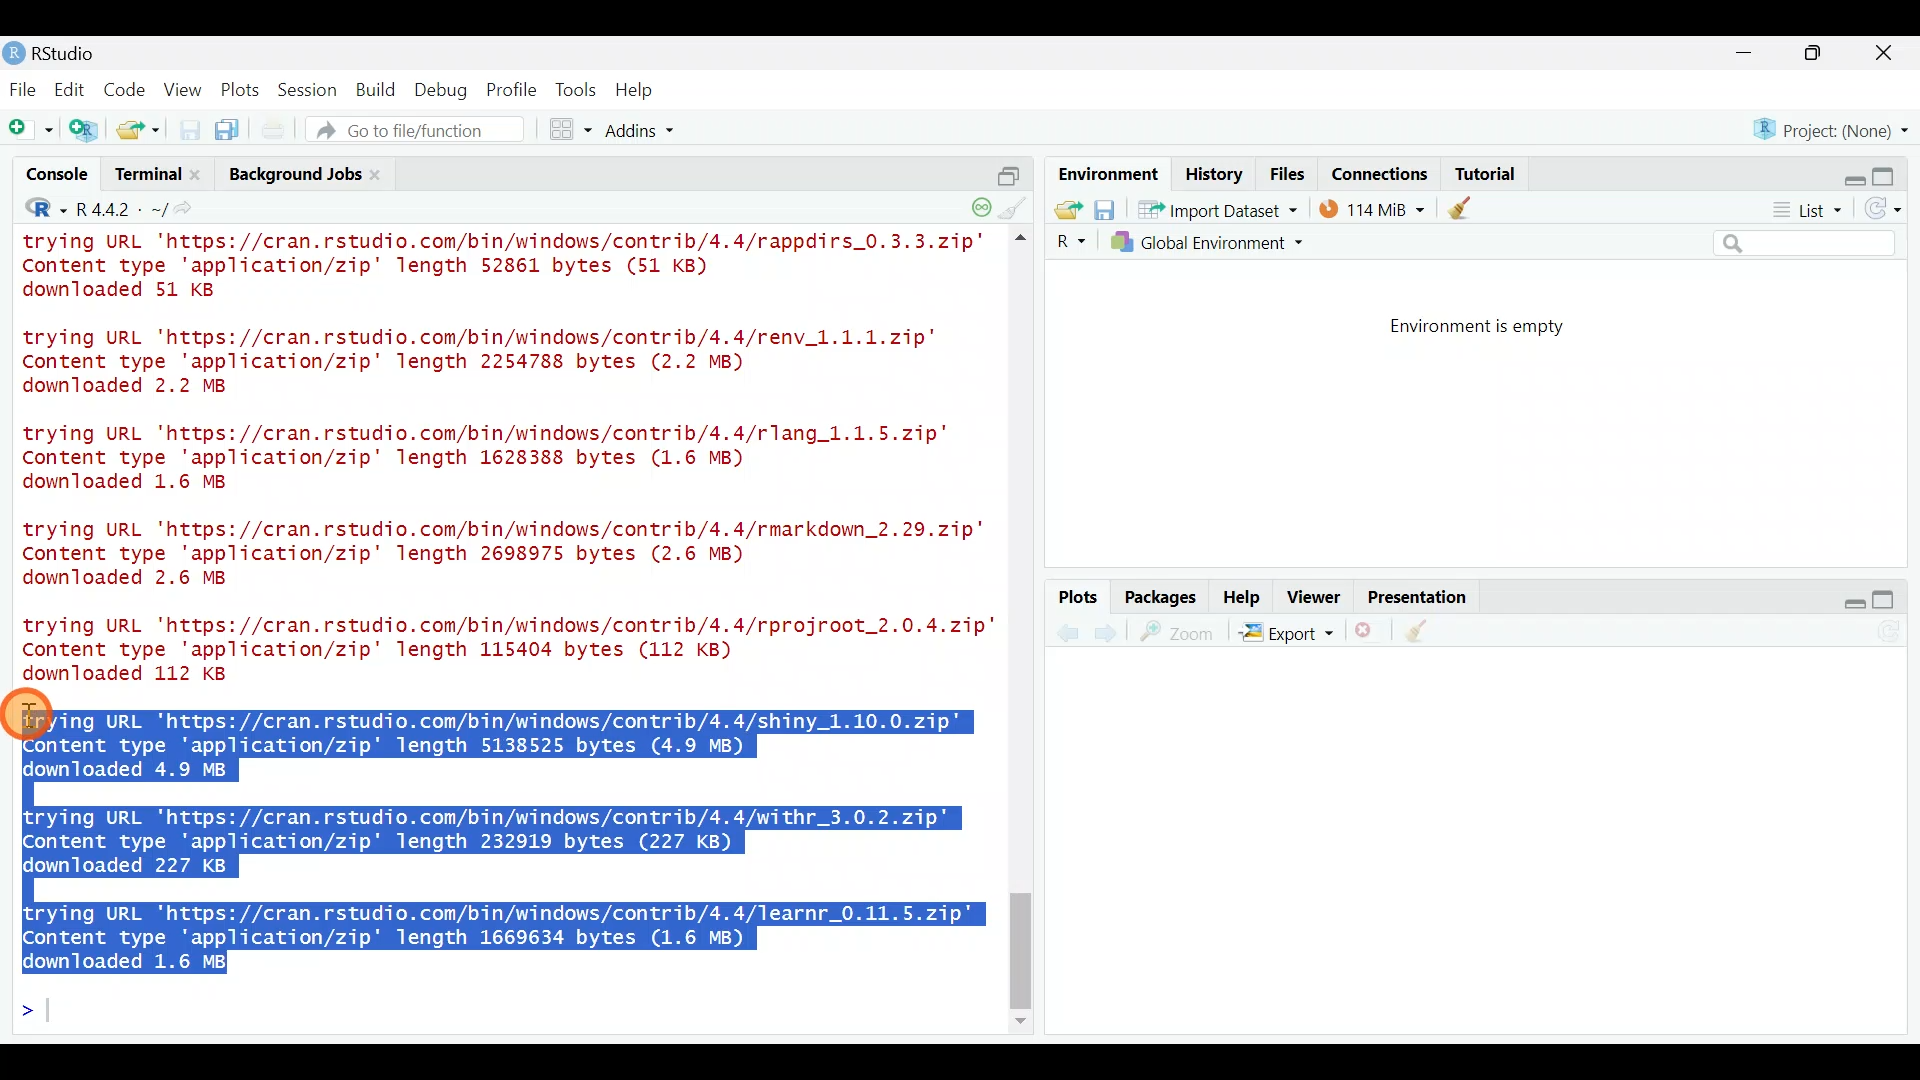 Image resolution: width=1920 pixels, height=1080 pixels. I want to click on Code, so click(127, 88).